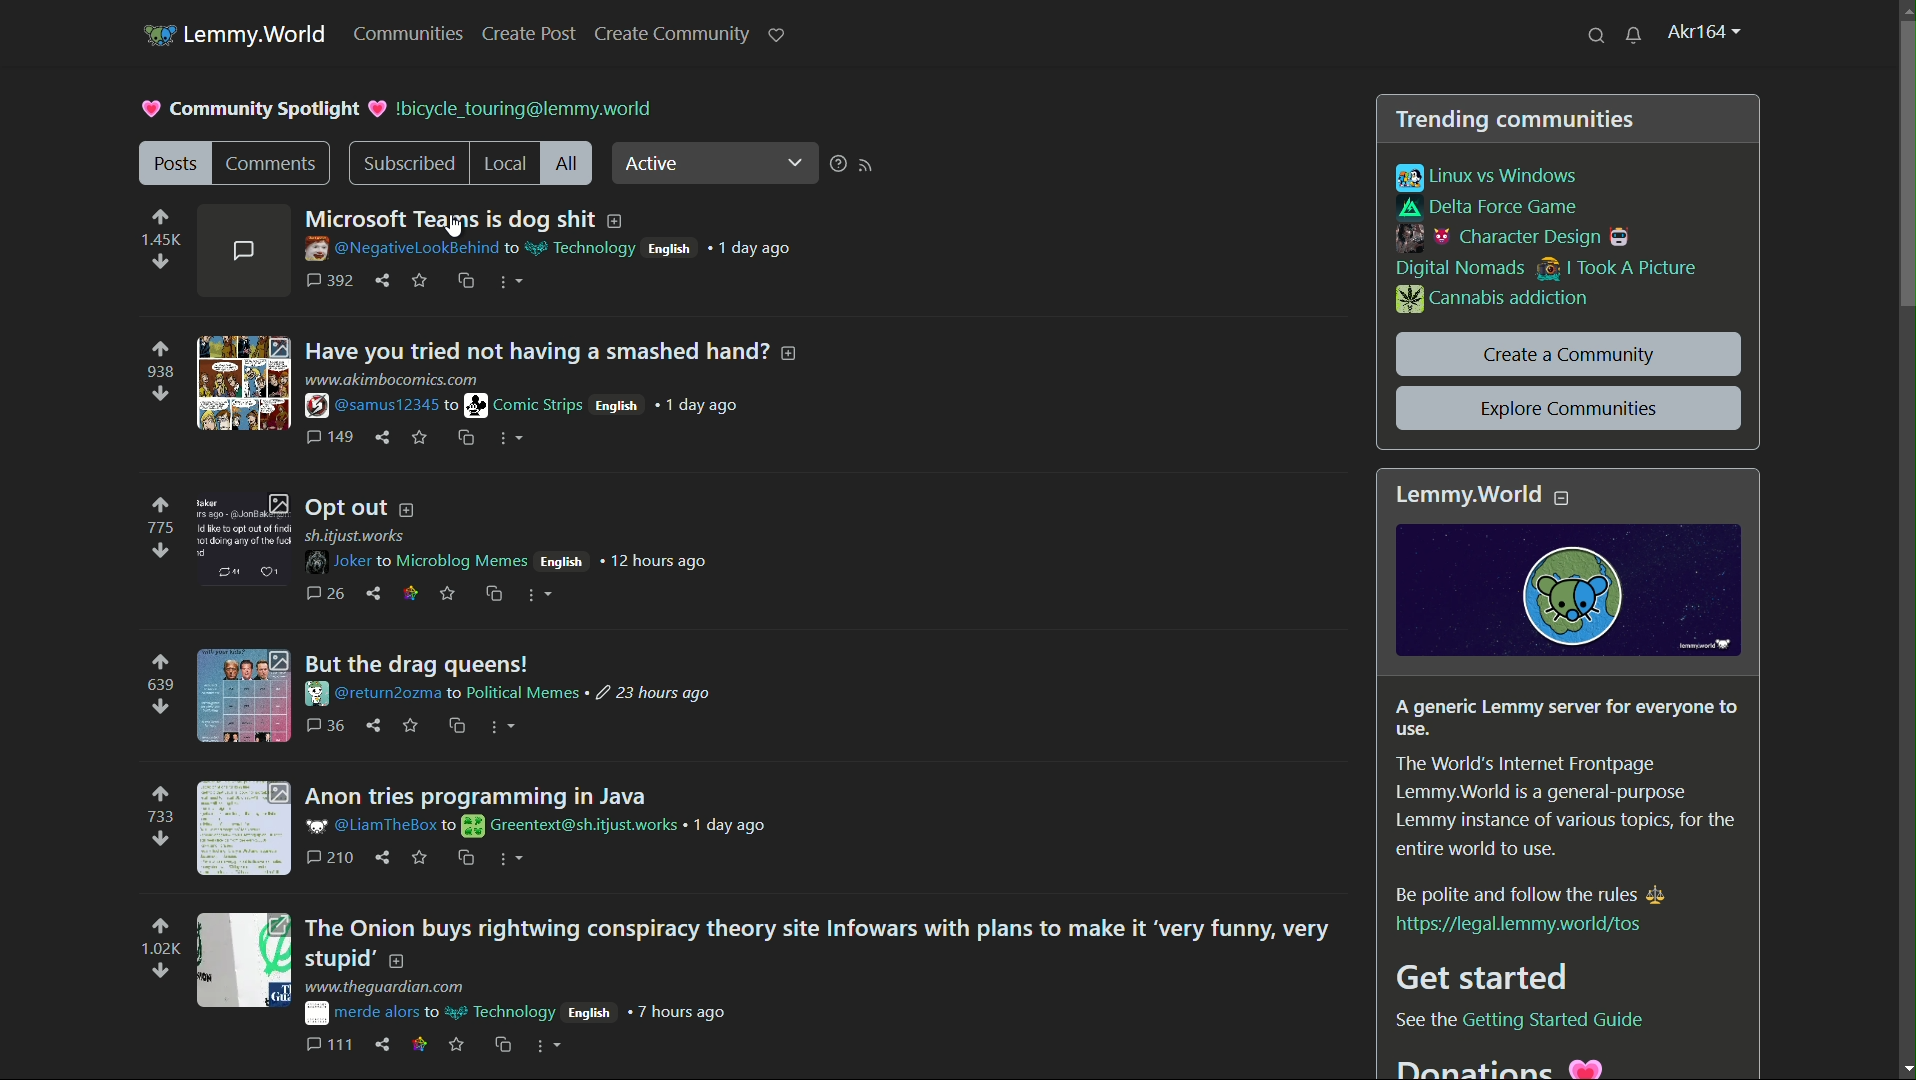 The height and width of the screenshot is (1080, 1916). What do you see at coordinates (159, 793) in the screenshot?
I see `upvote` at bounding box center [159, 793].